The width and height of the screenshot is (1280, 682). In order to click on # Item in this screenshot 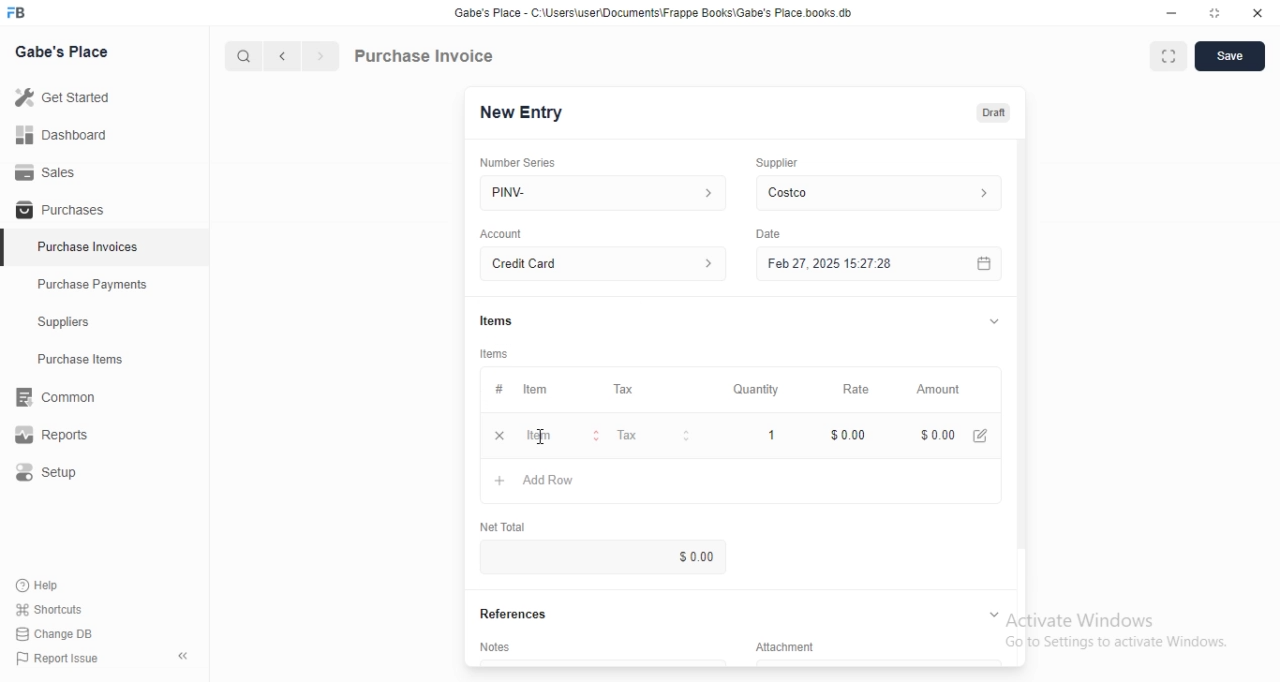, I will do `click(544, 390)`.